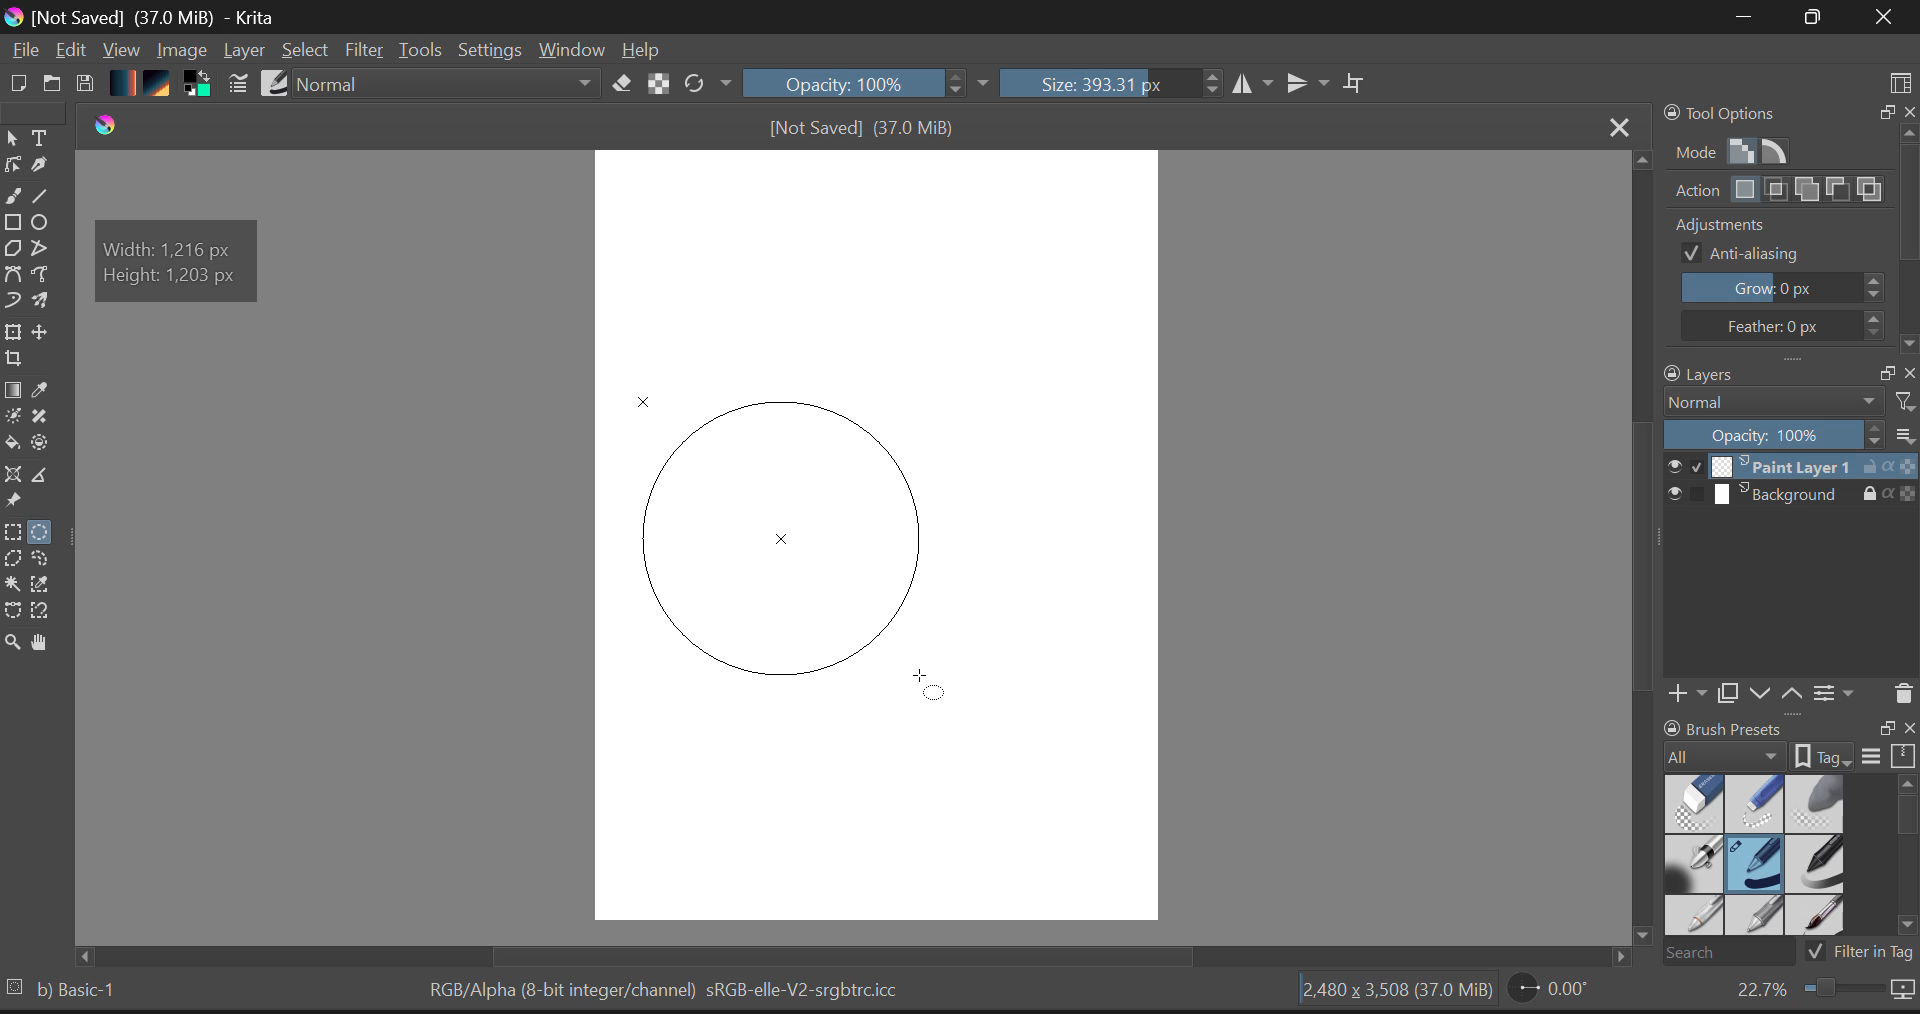  I want to click on Zoom, so click(1822, 994).